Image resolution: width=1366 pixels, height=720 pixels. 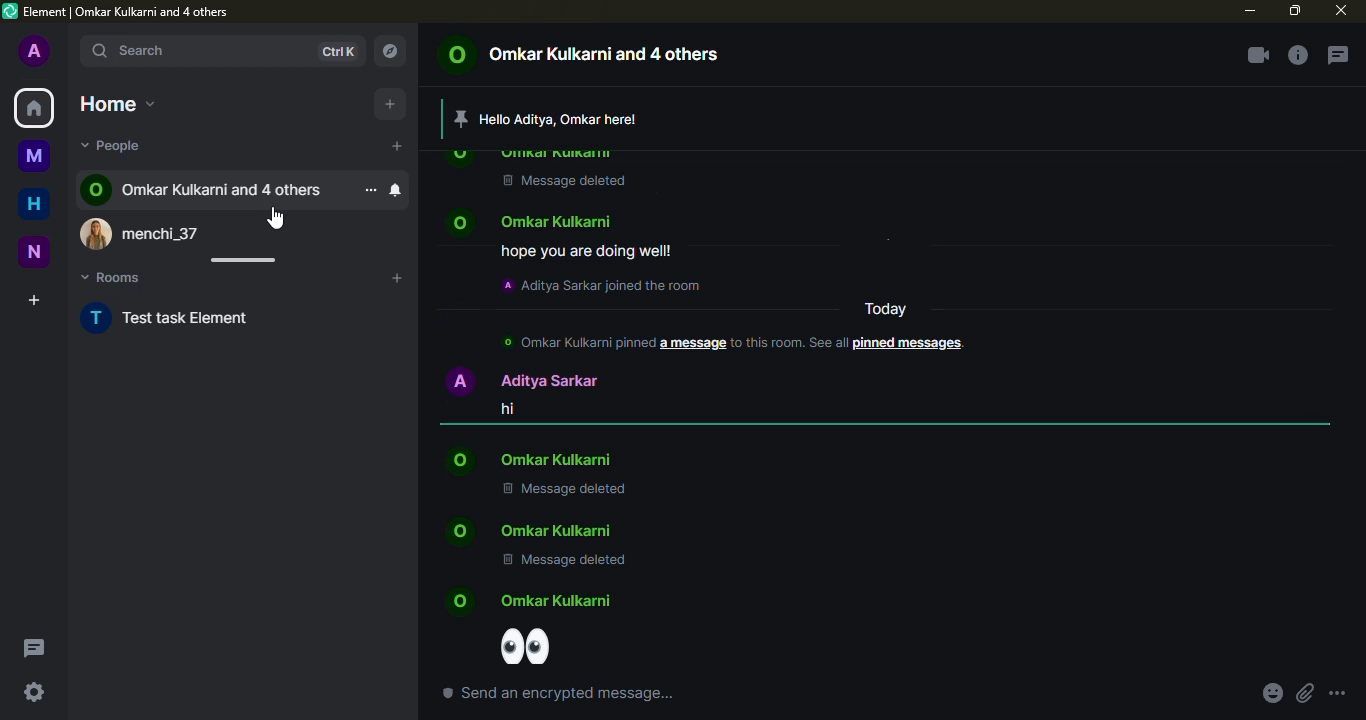 I want to click on menchi_37, so click(x=154, y=230).